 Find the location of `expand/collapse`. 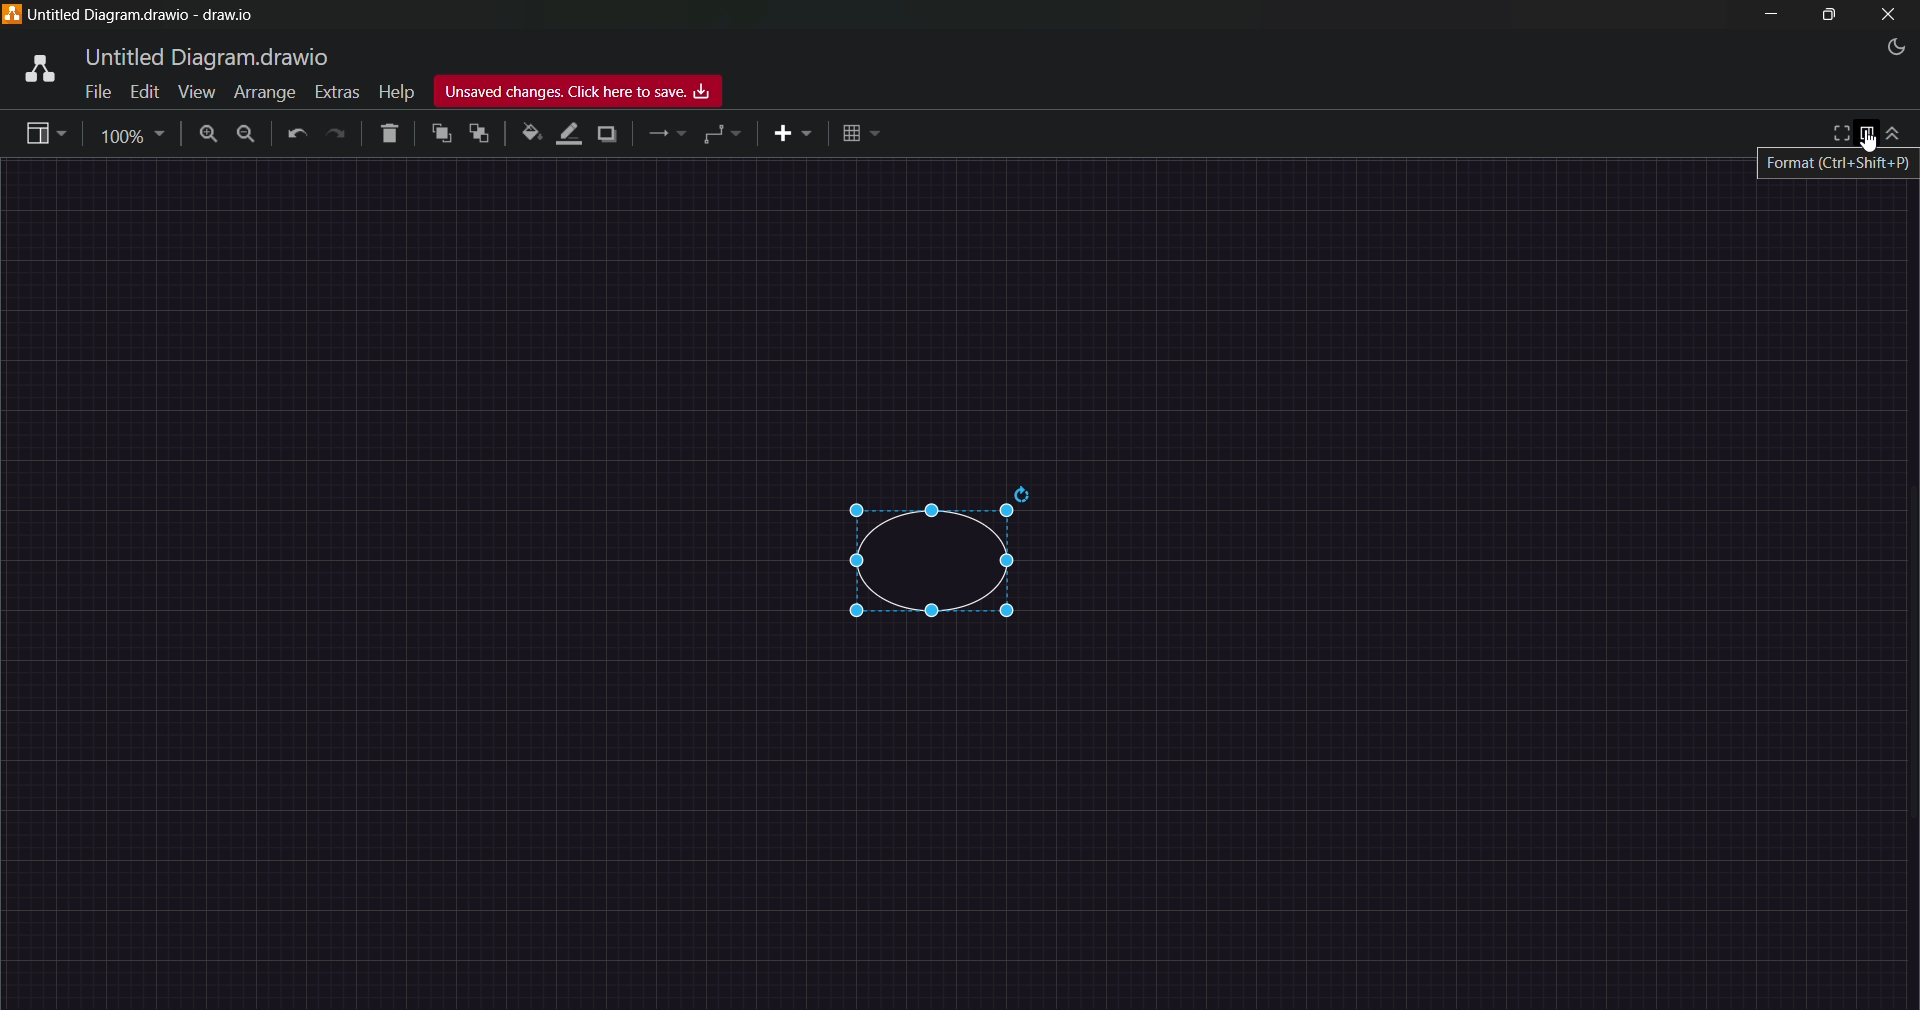

expand/collapse is located at coordinates (1900, 133).